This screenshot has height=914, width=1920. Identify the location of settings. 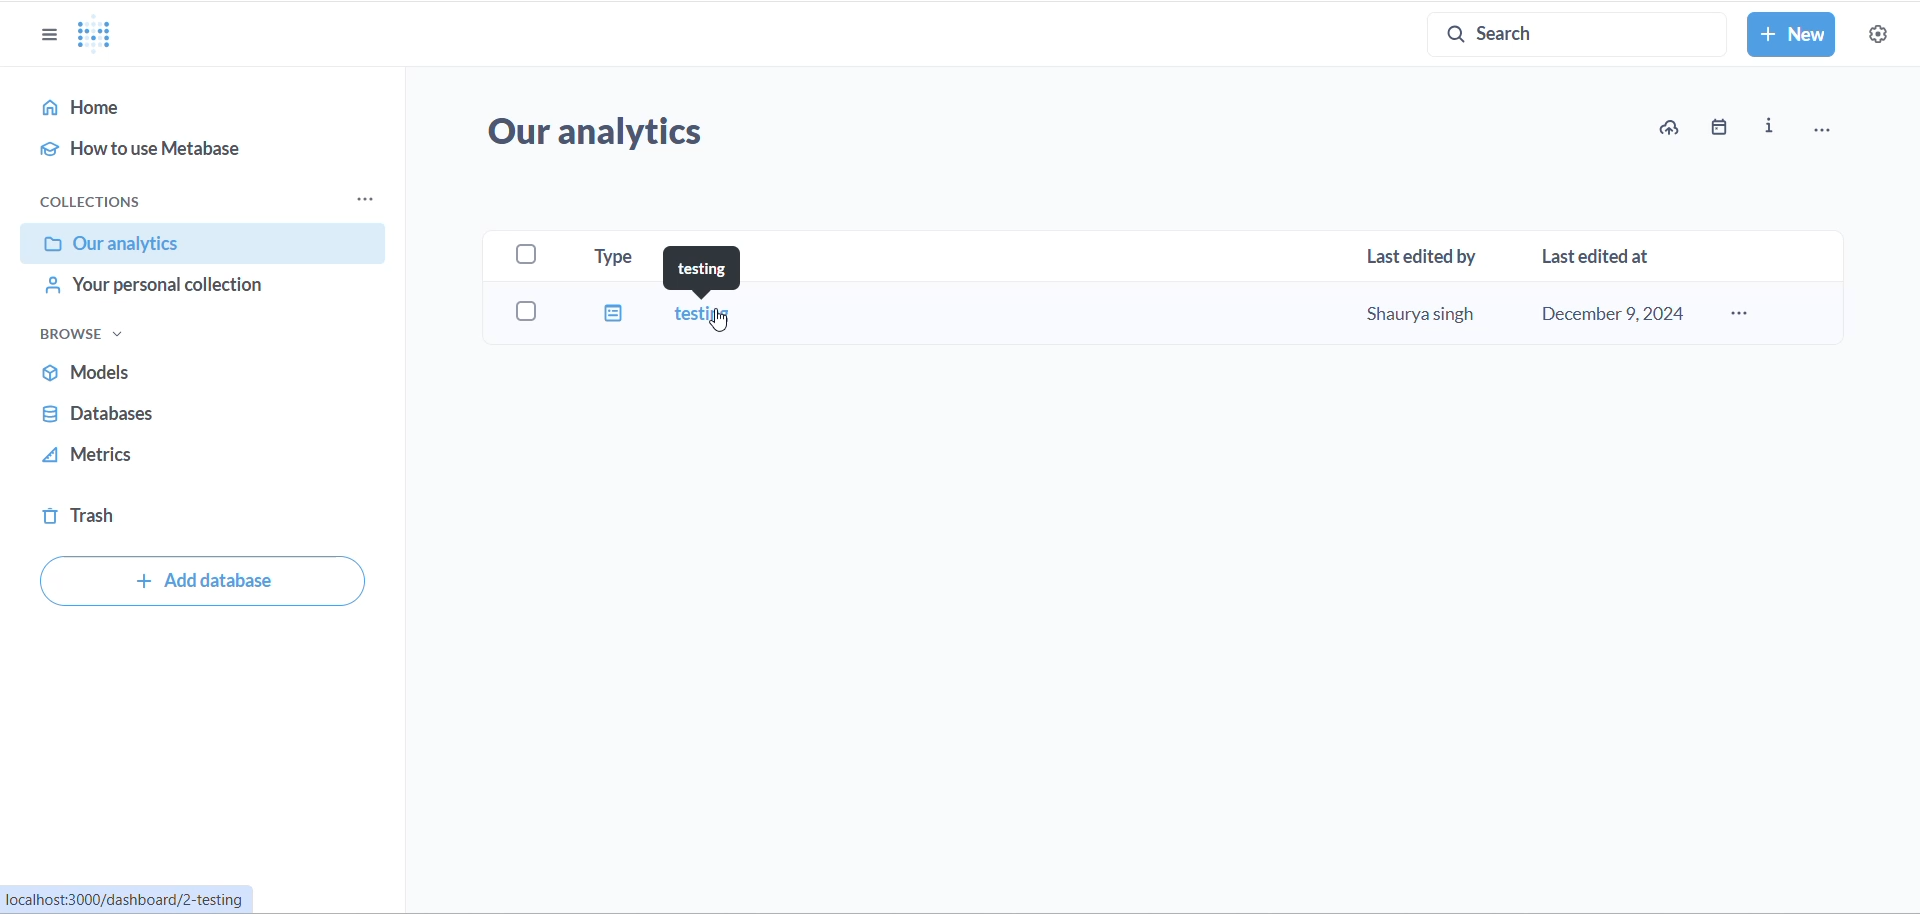
(1886, 35).